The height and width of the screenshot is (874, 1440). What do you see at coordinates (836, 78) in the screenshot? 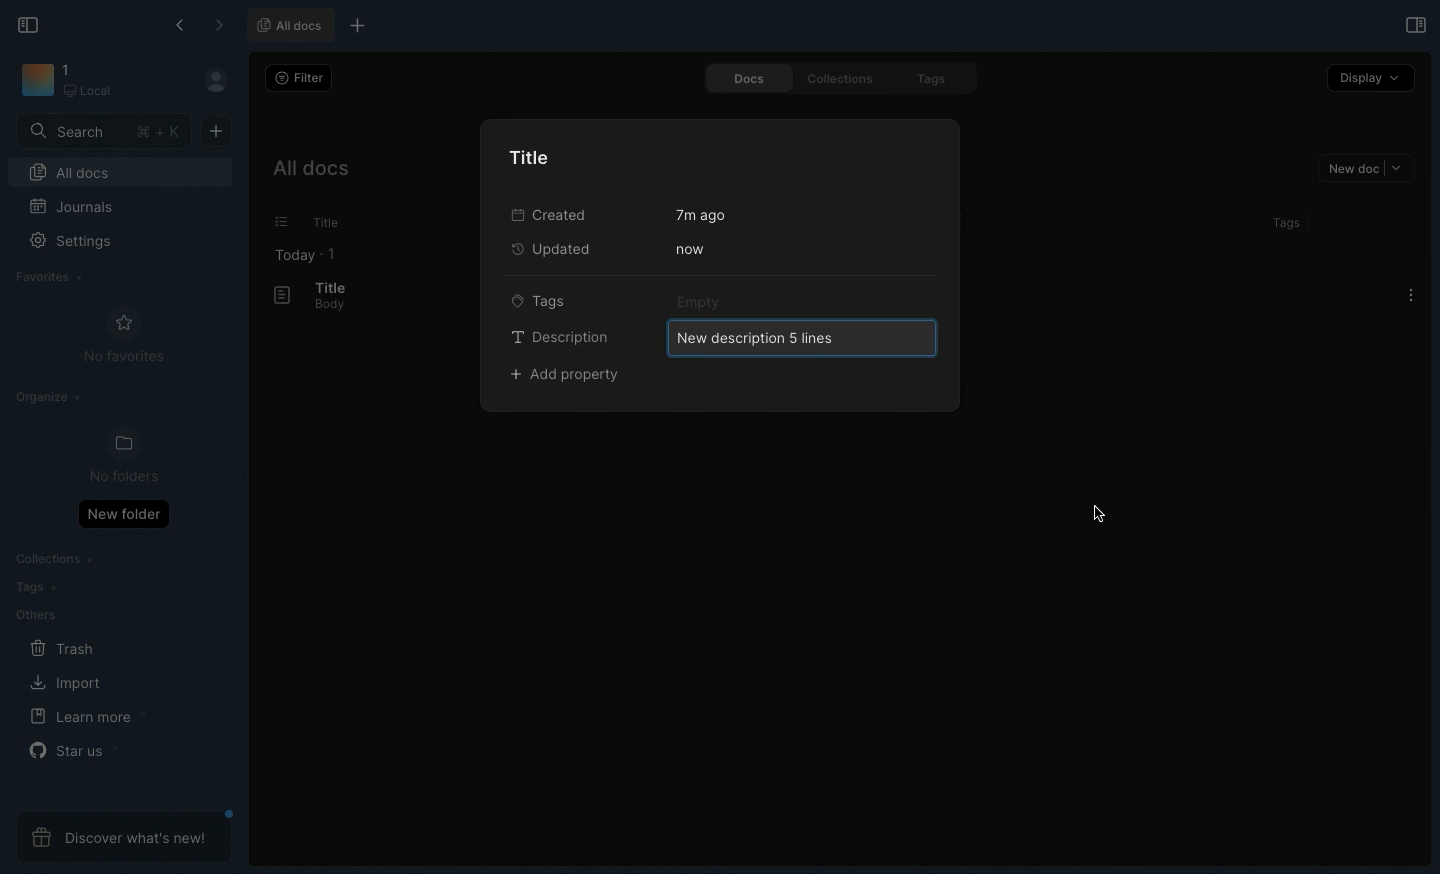
I see `Collections` at bounding box center [836, 78].